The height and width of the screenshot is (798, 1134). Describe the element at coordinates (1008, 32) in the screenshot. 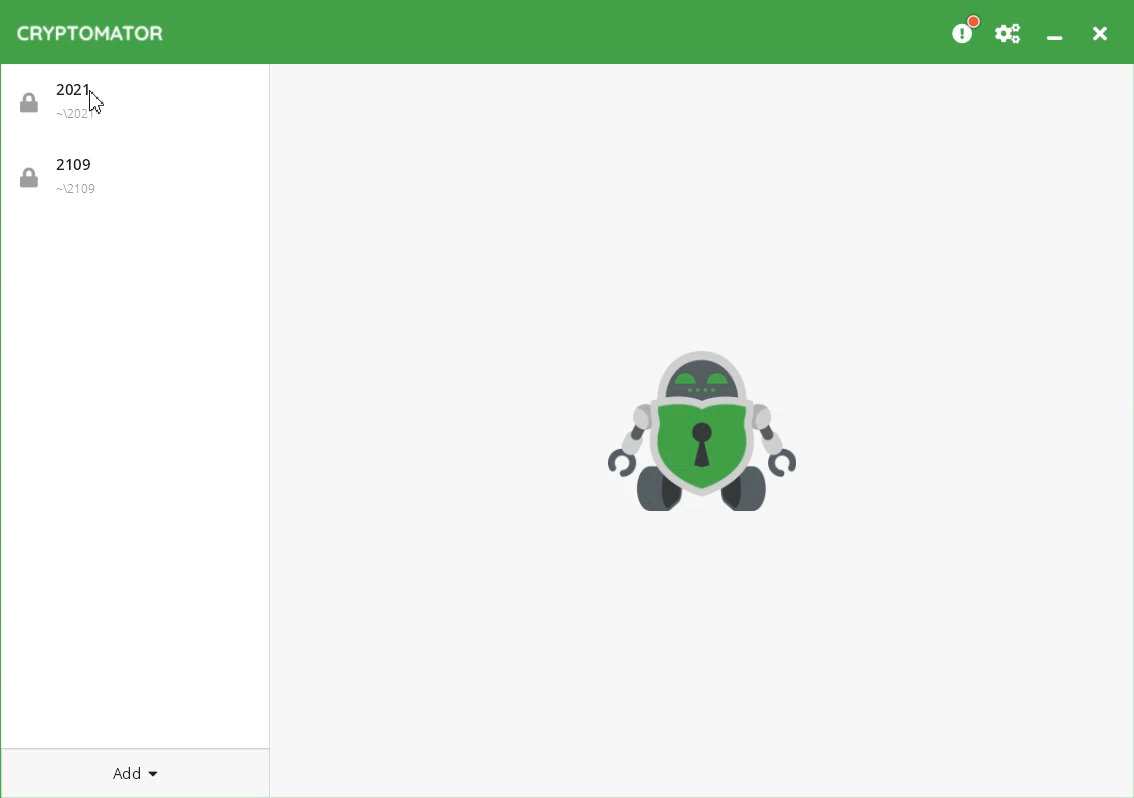

I see `Preferences` at that location.